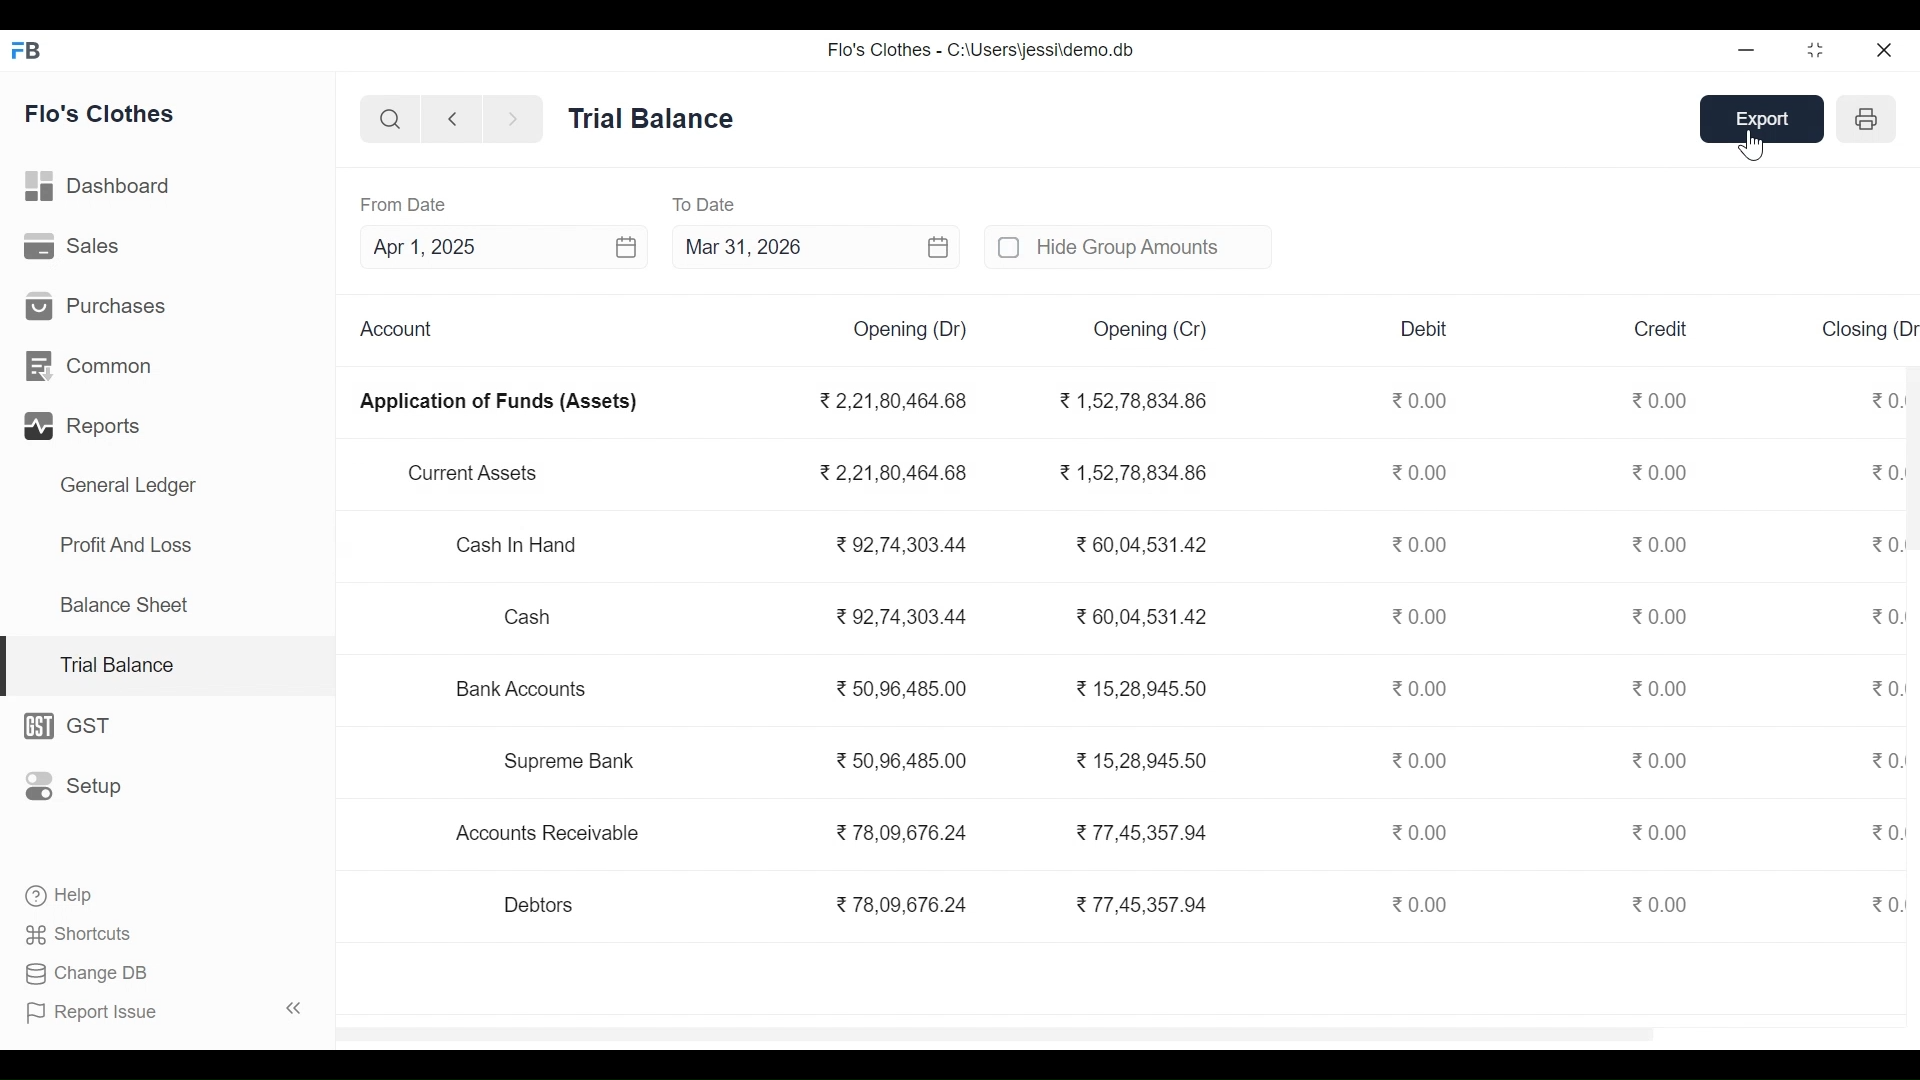 This screenshot has width=1920, height=1080. Describe the element at coordinates (169, 667) in the screenshot. I see `Trial Balance` at that location.